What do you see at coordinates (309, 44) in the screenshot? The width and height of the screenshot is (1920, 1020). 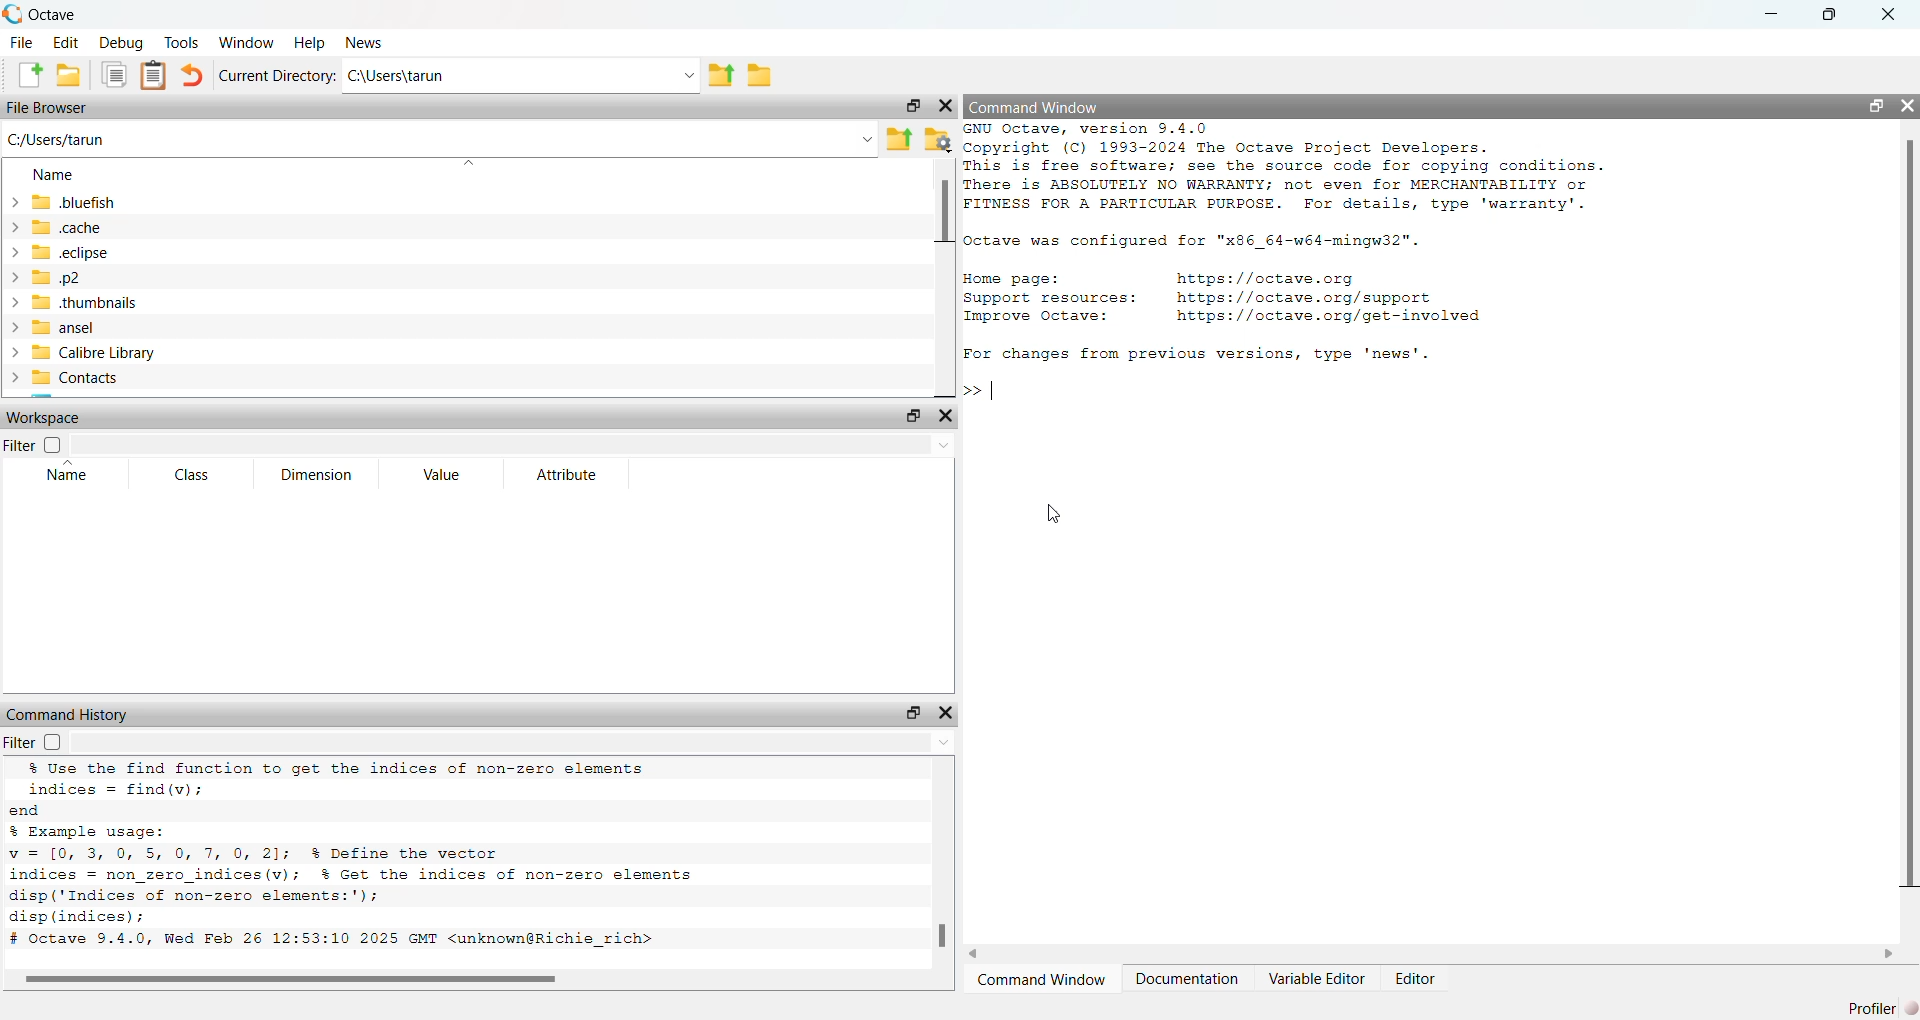 I see `Help` at bounding box center [309, 44].